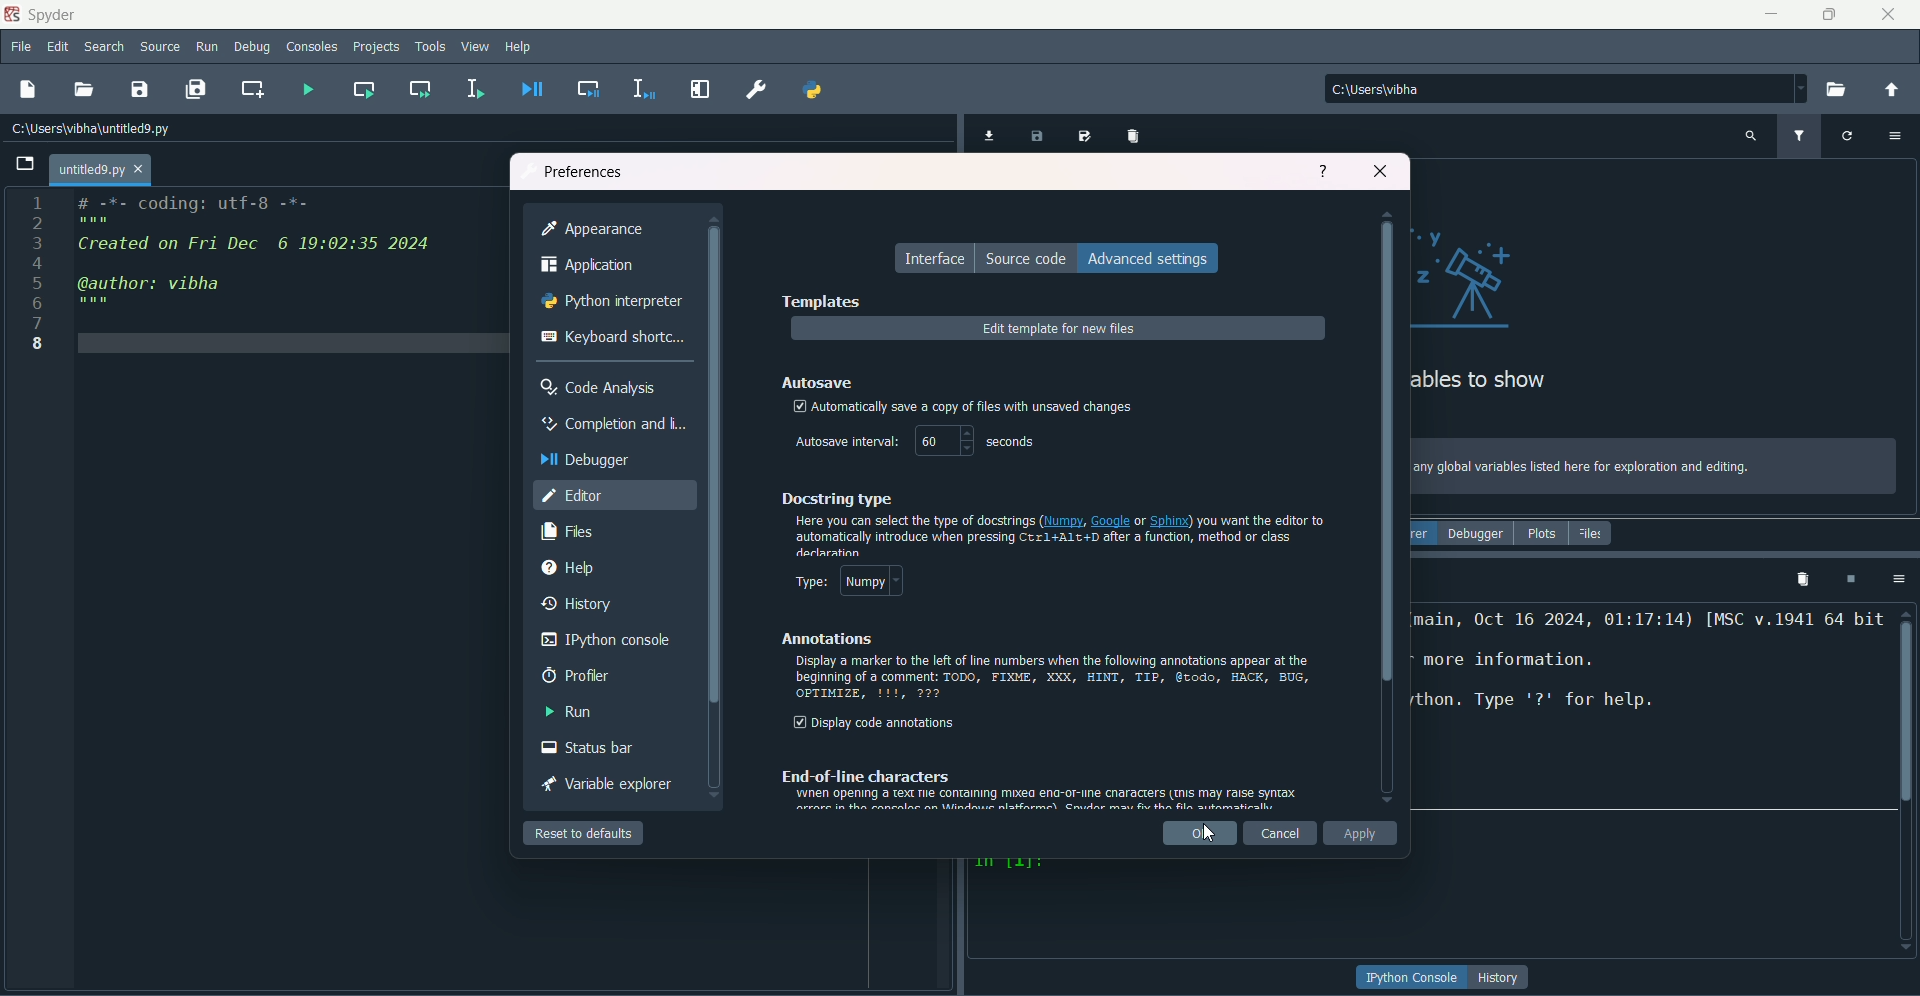 This screenshot has height=996, width=1920. Describe the element at coordinates (595, 228) in the screenshot. I see `appearance` at that location.